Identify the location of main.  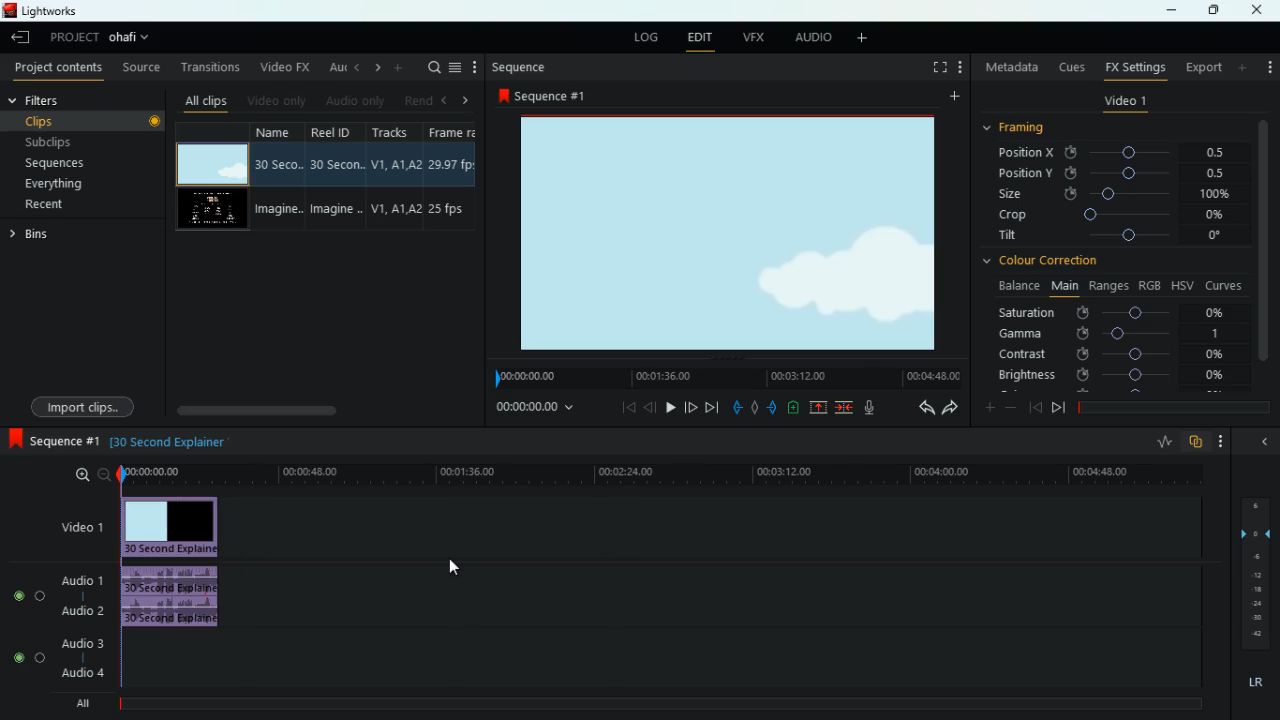
(1064, 286).